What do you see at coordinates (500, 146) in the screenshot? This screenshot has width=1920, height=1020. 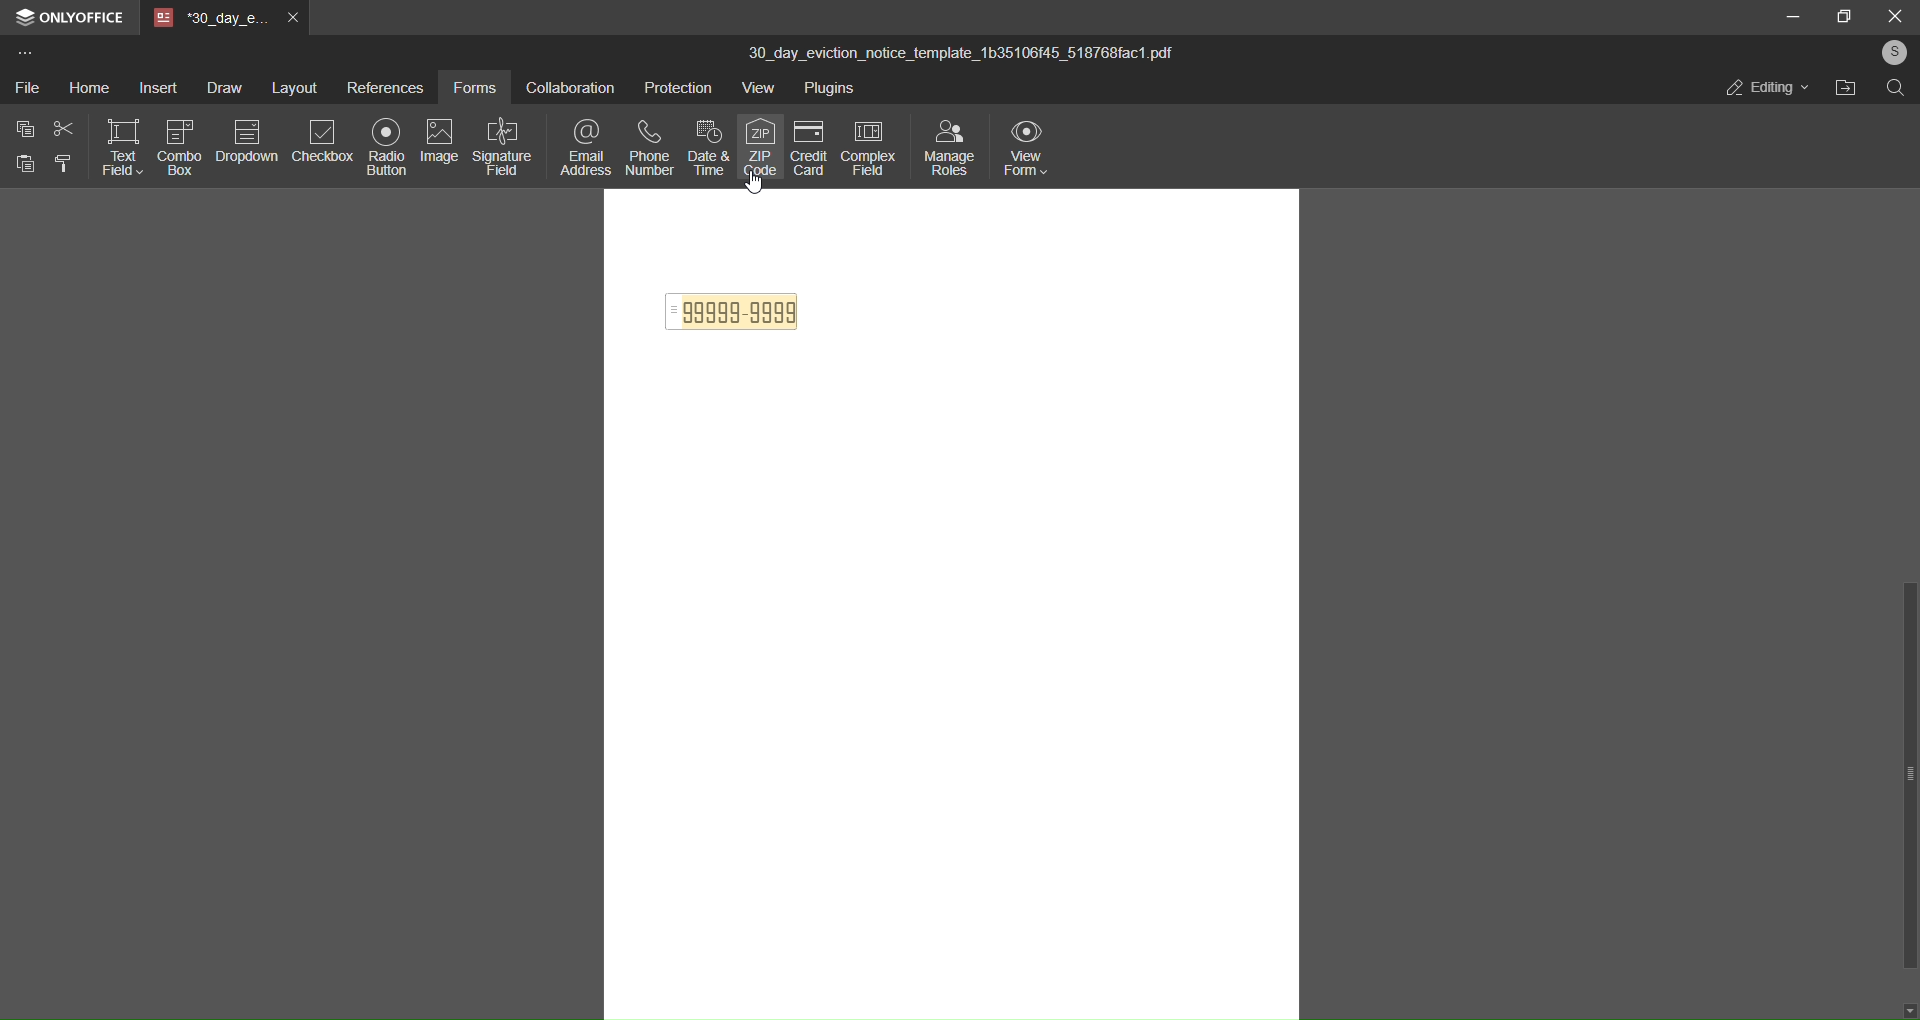 I see `signature` at bounding box center [500, 146].